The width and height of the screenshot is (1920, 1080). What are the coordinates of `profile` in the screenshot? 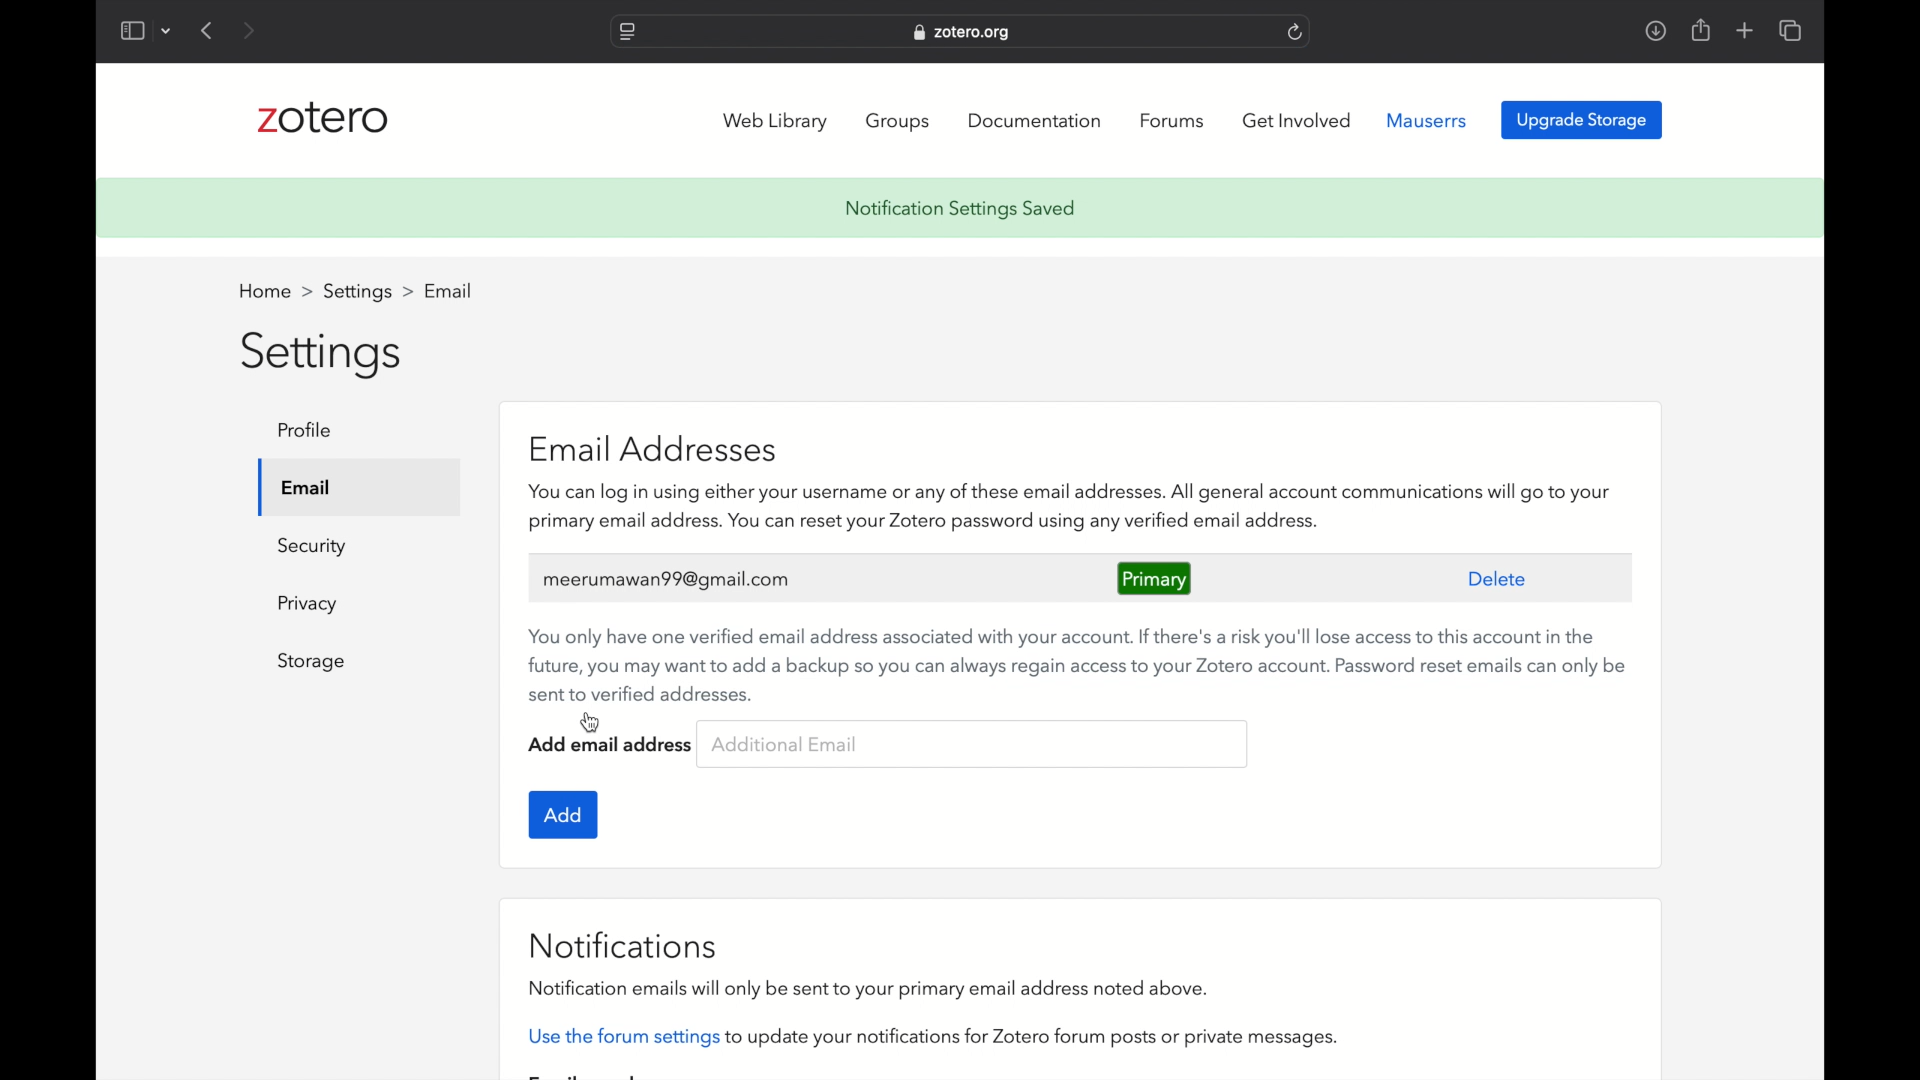 It's located at (304, 429).